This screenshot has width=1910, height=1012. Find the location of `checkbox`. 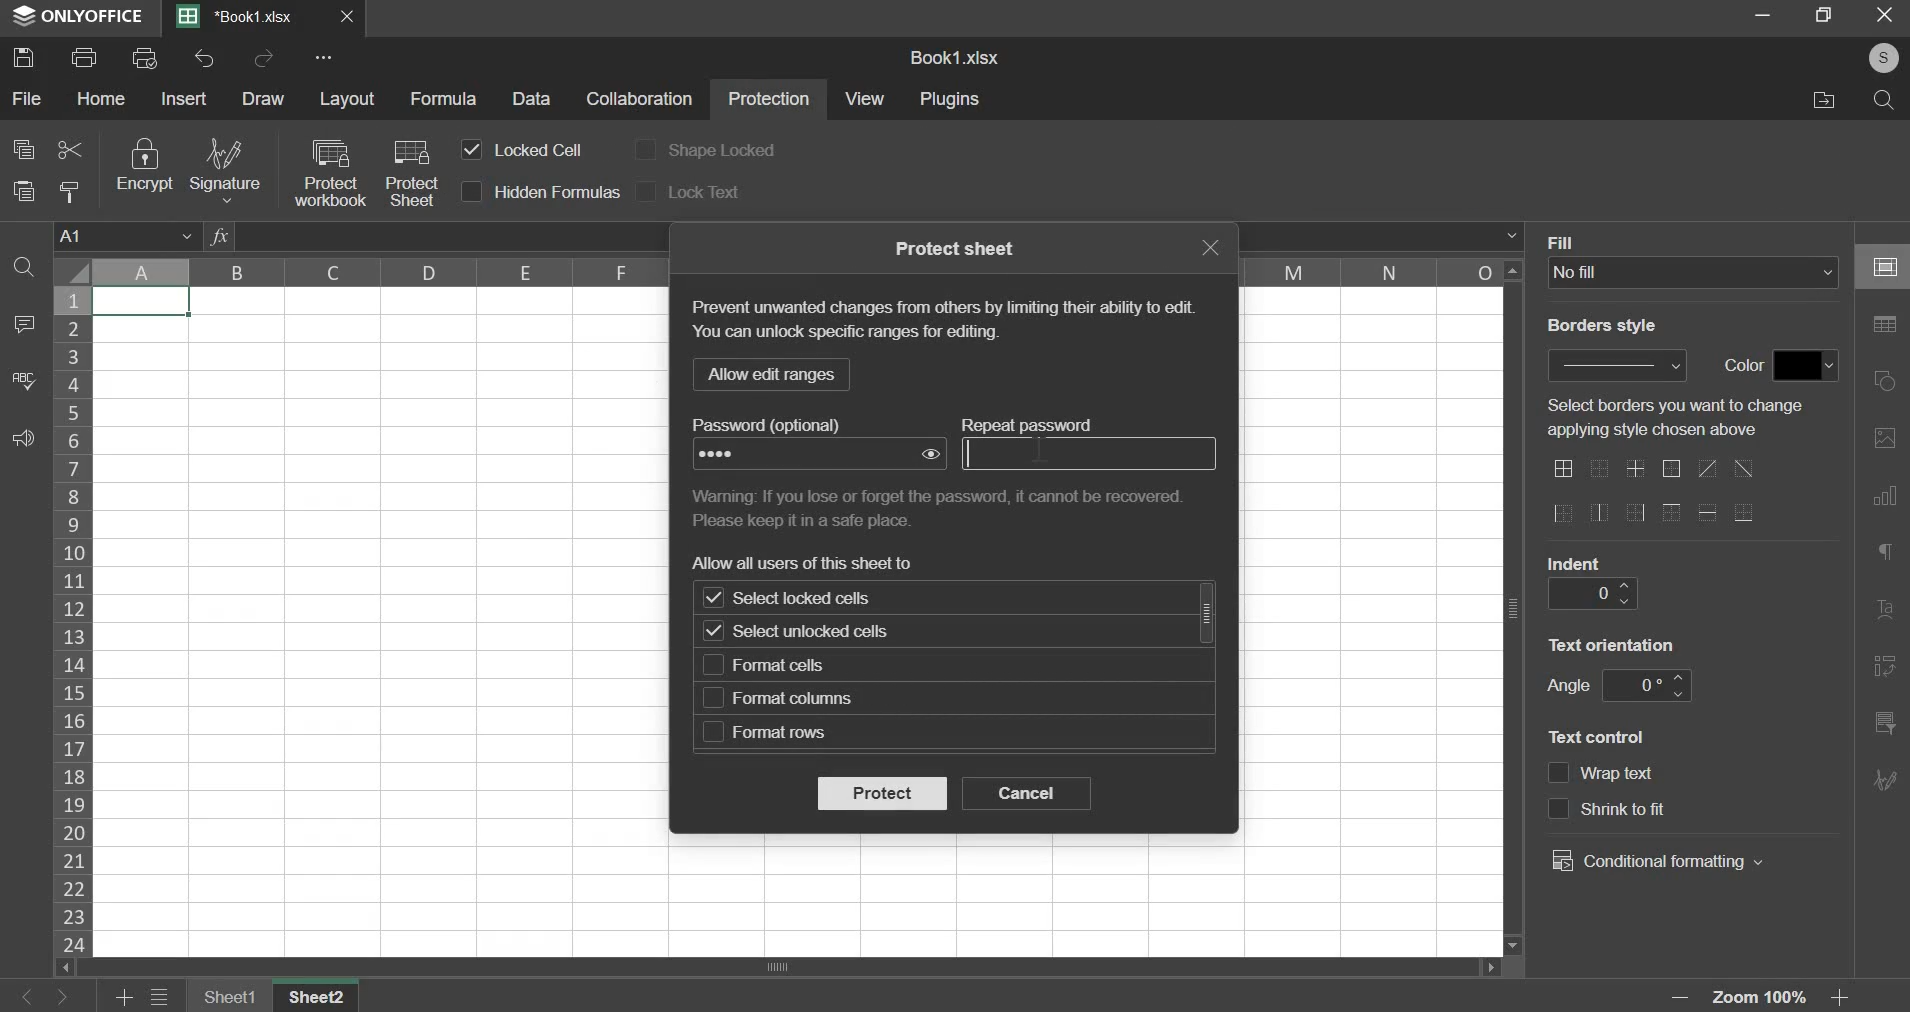

checkbox is located at coordinates (472, 150).